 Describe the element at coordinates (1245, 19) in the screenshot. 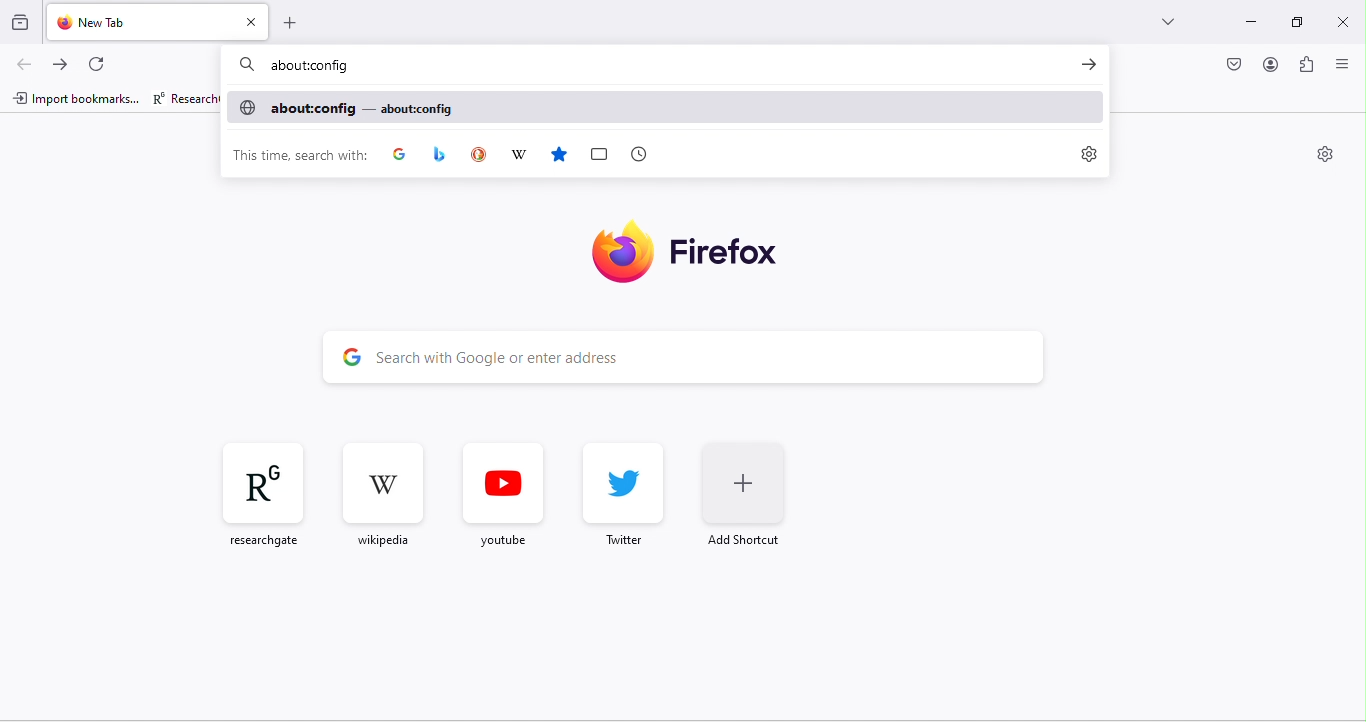

I see `minimize` at that location.